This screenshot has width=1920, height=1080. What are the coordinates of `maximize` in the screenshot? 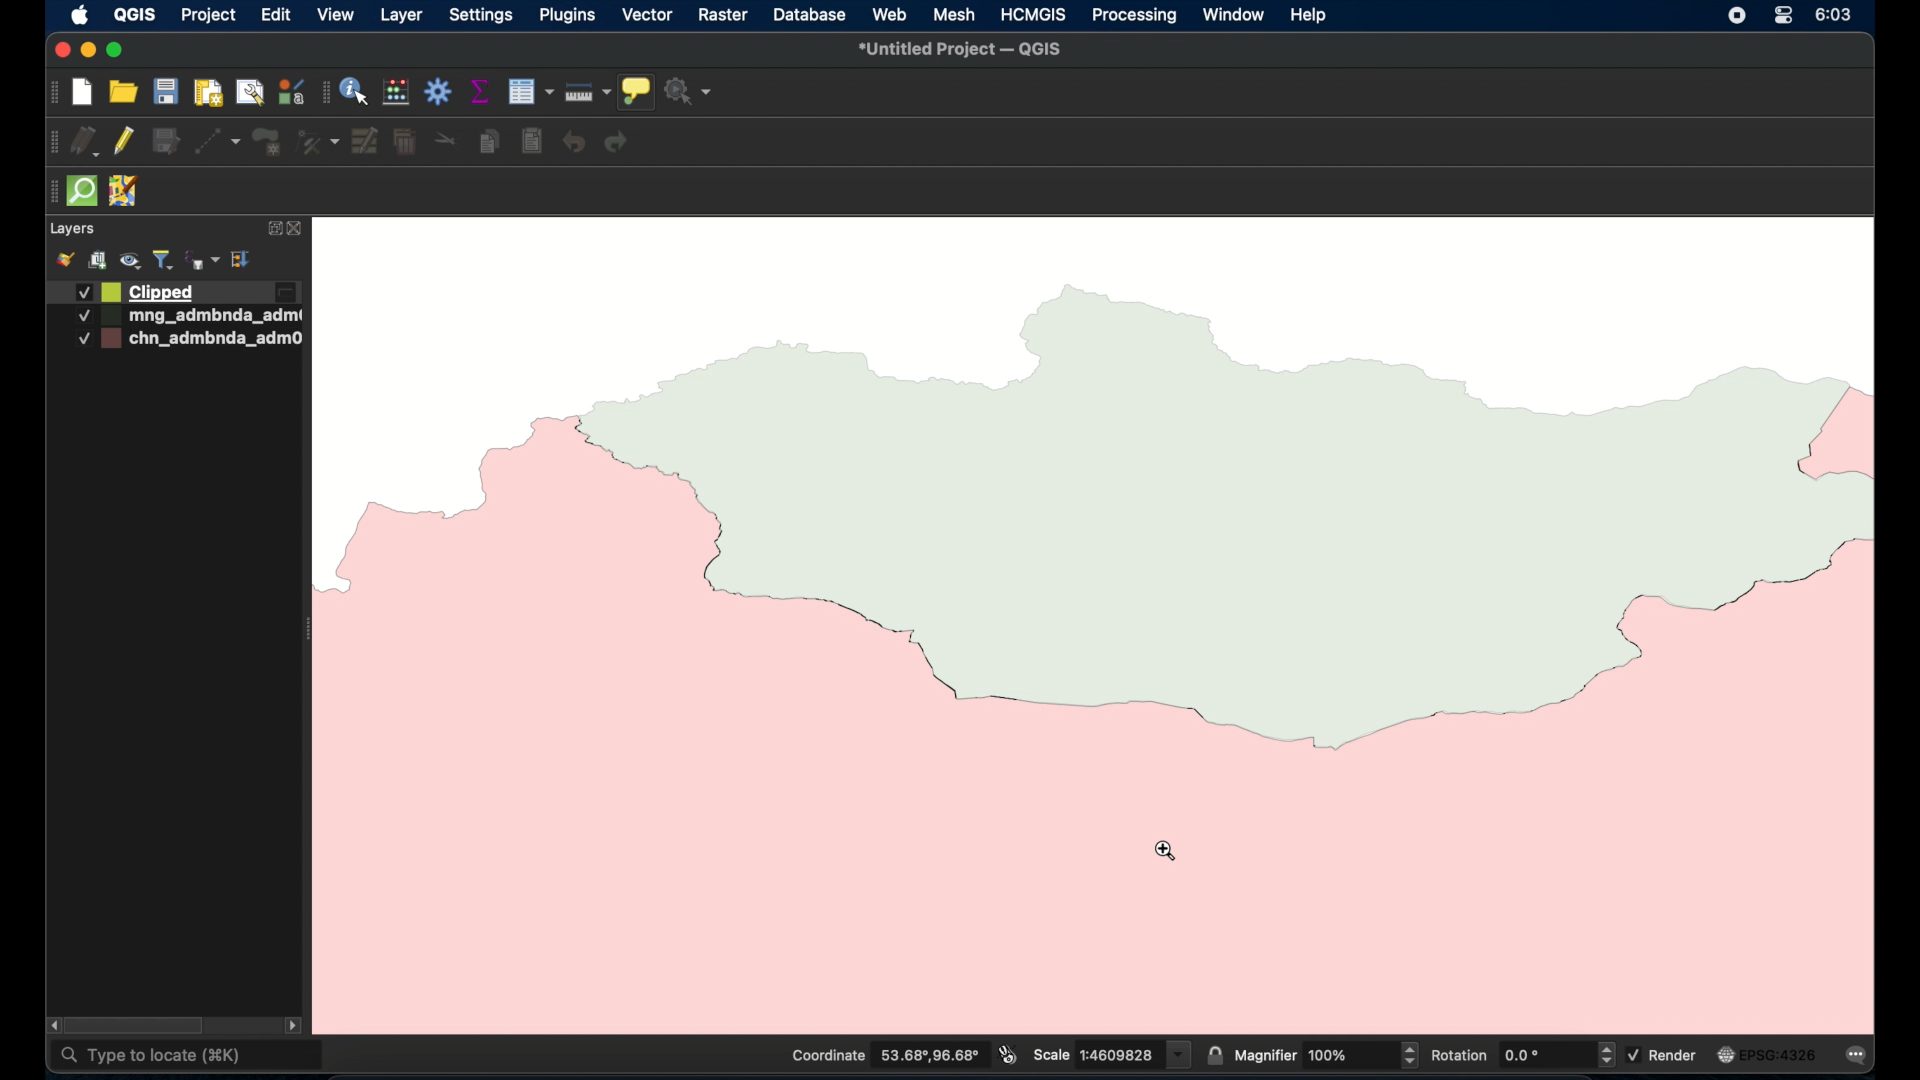 It's located at (114, 51).